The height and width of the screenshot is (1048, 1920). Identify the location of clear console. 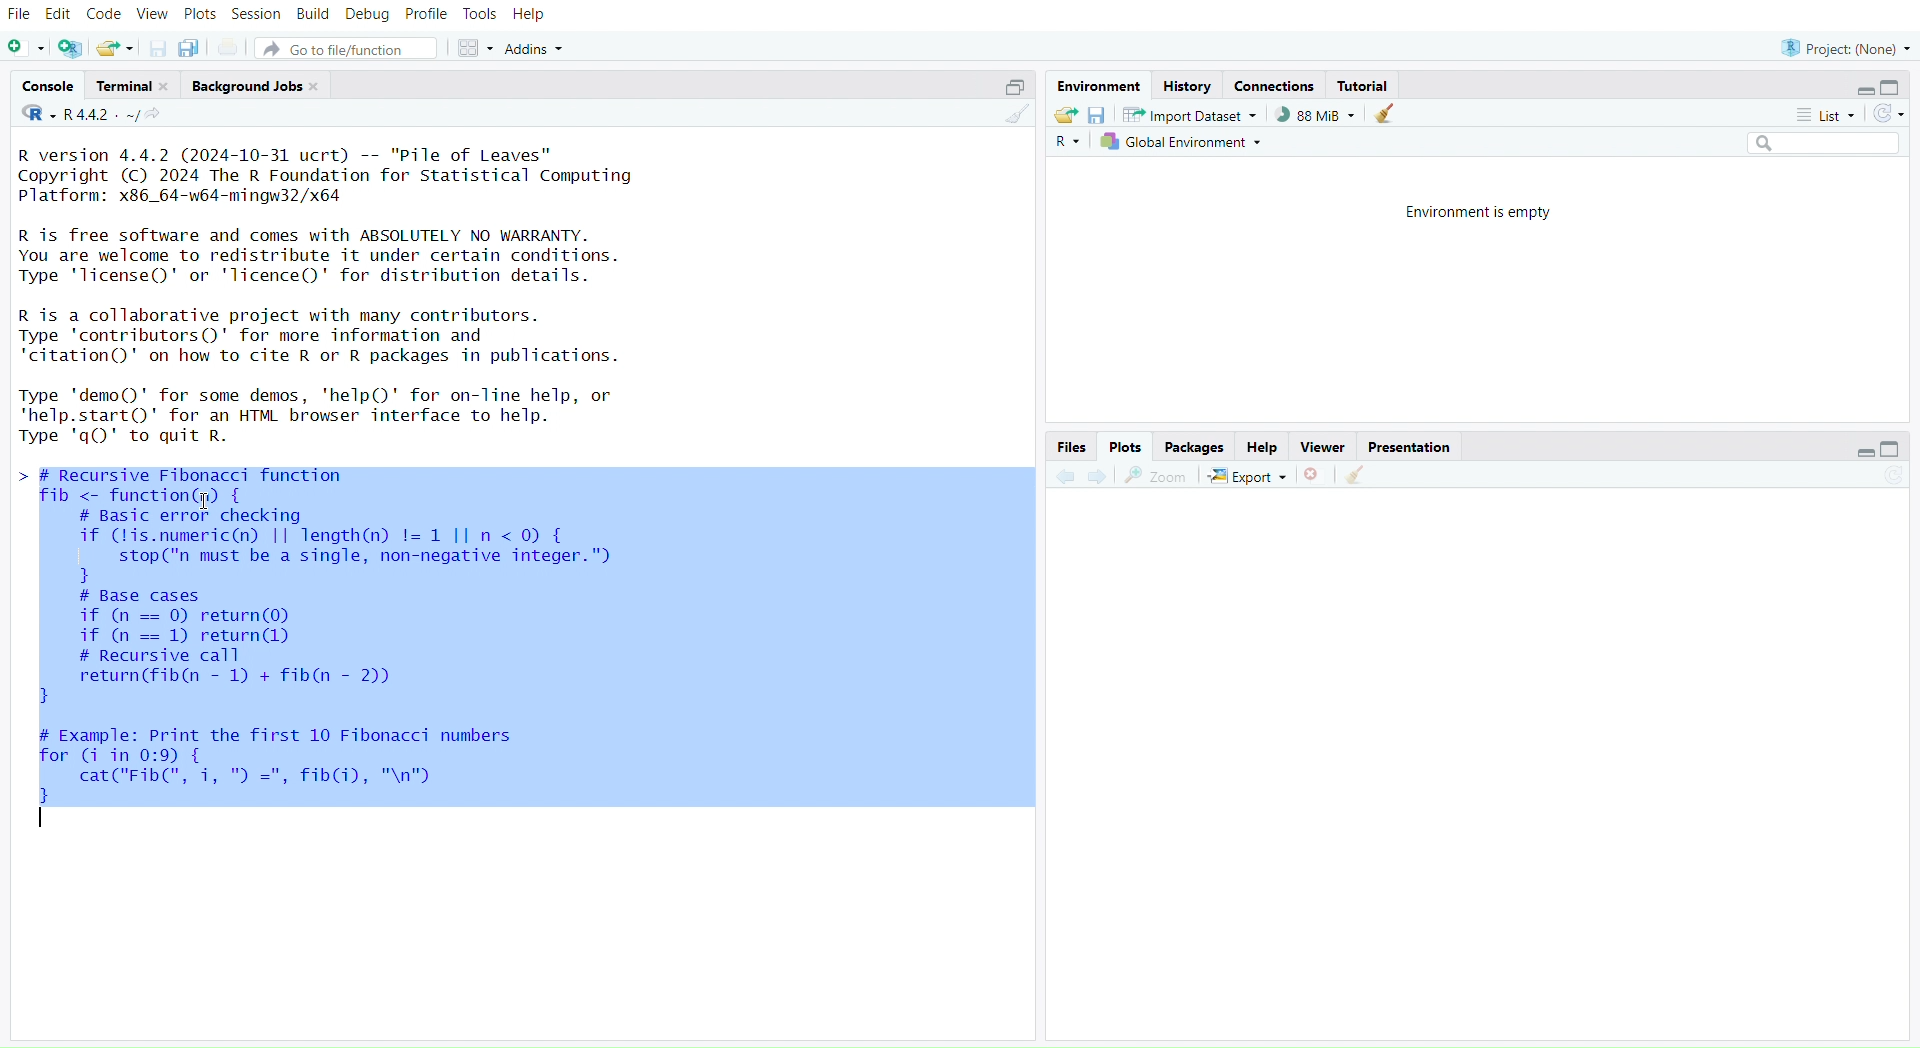
(1015, 115).